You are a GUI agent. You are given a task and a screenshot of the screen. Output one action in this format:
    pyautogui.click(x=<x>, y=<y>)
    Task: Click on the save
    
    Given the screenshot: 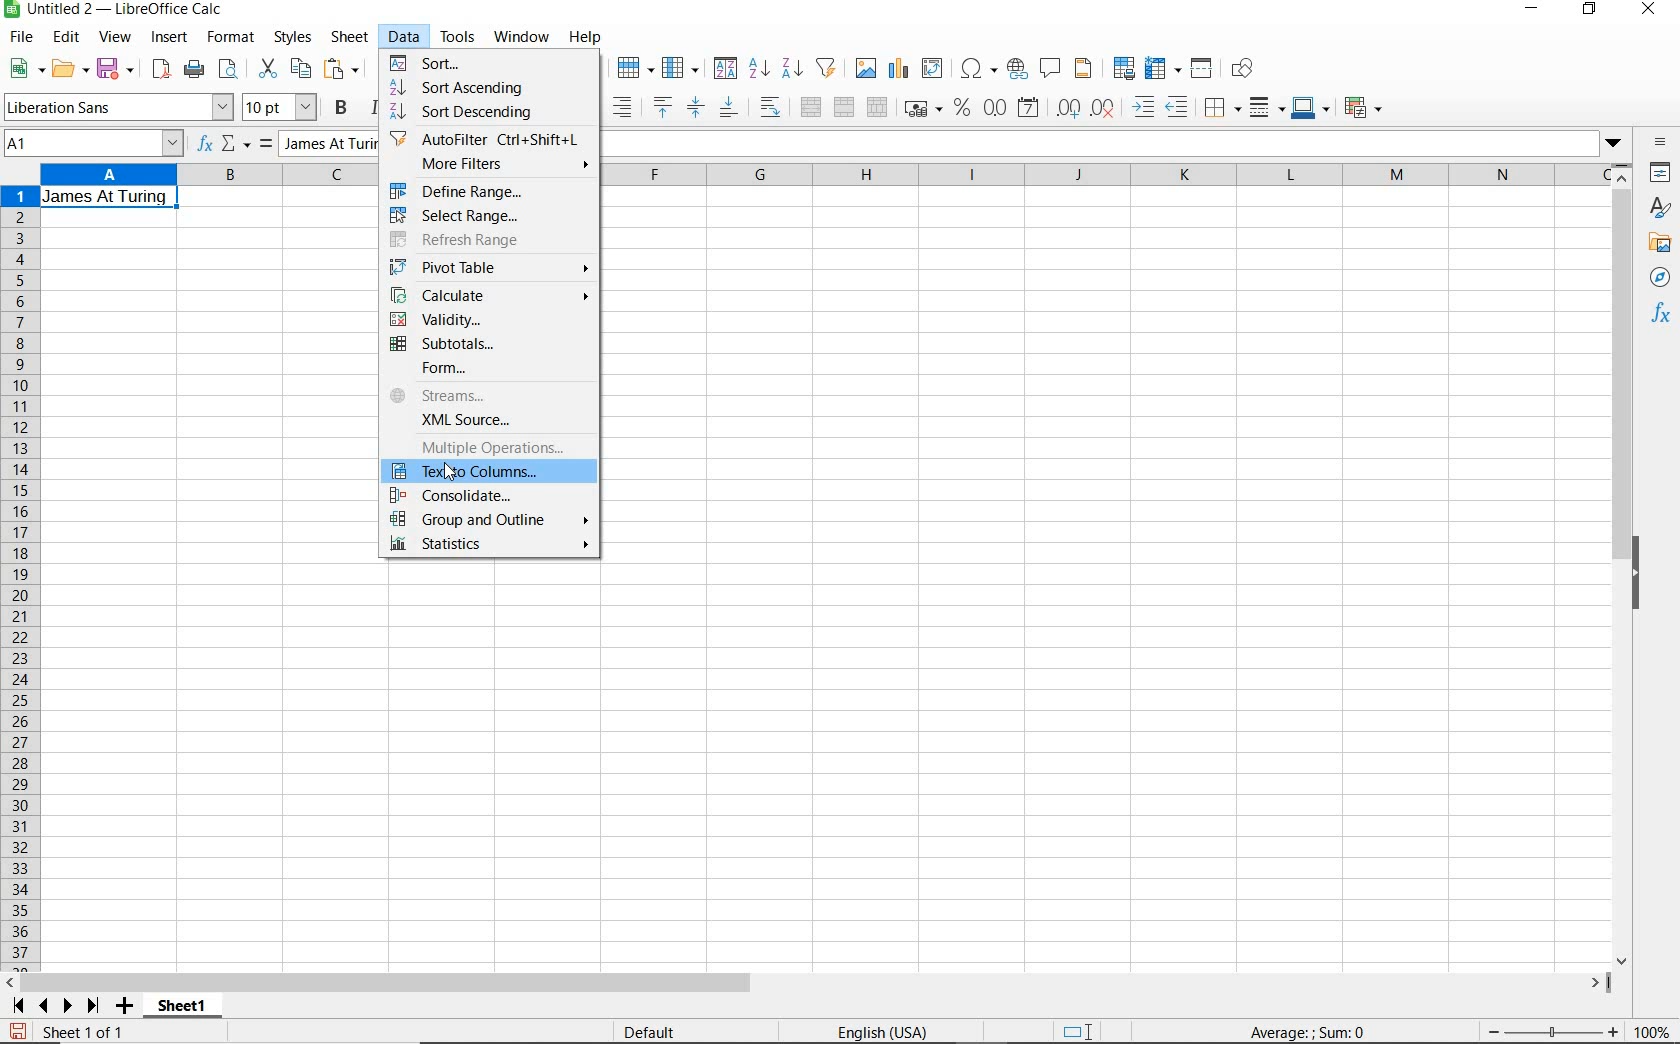 What is the action you would take?
    pyautogui.click(x=17, y=1029)
    